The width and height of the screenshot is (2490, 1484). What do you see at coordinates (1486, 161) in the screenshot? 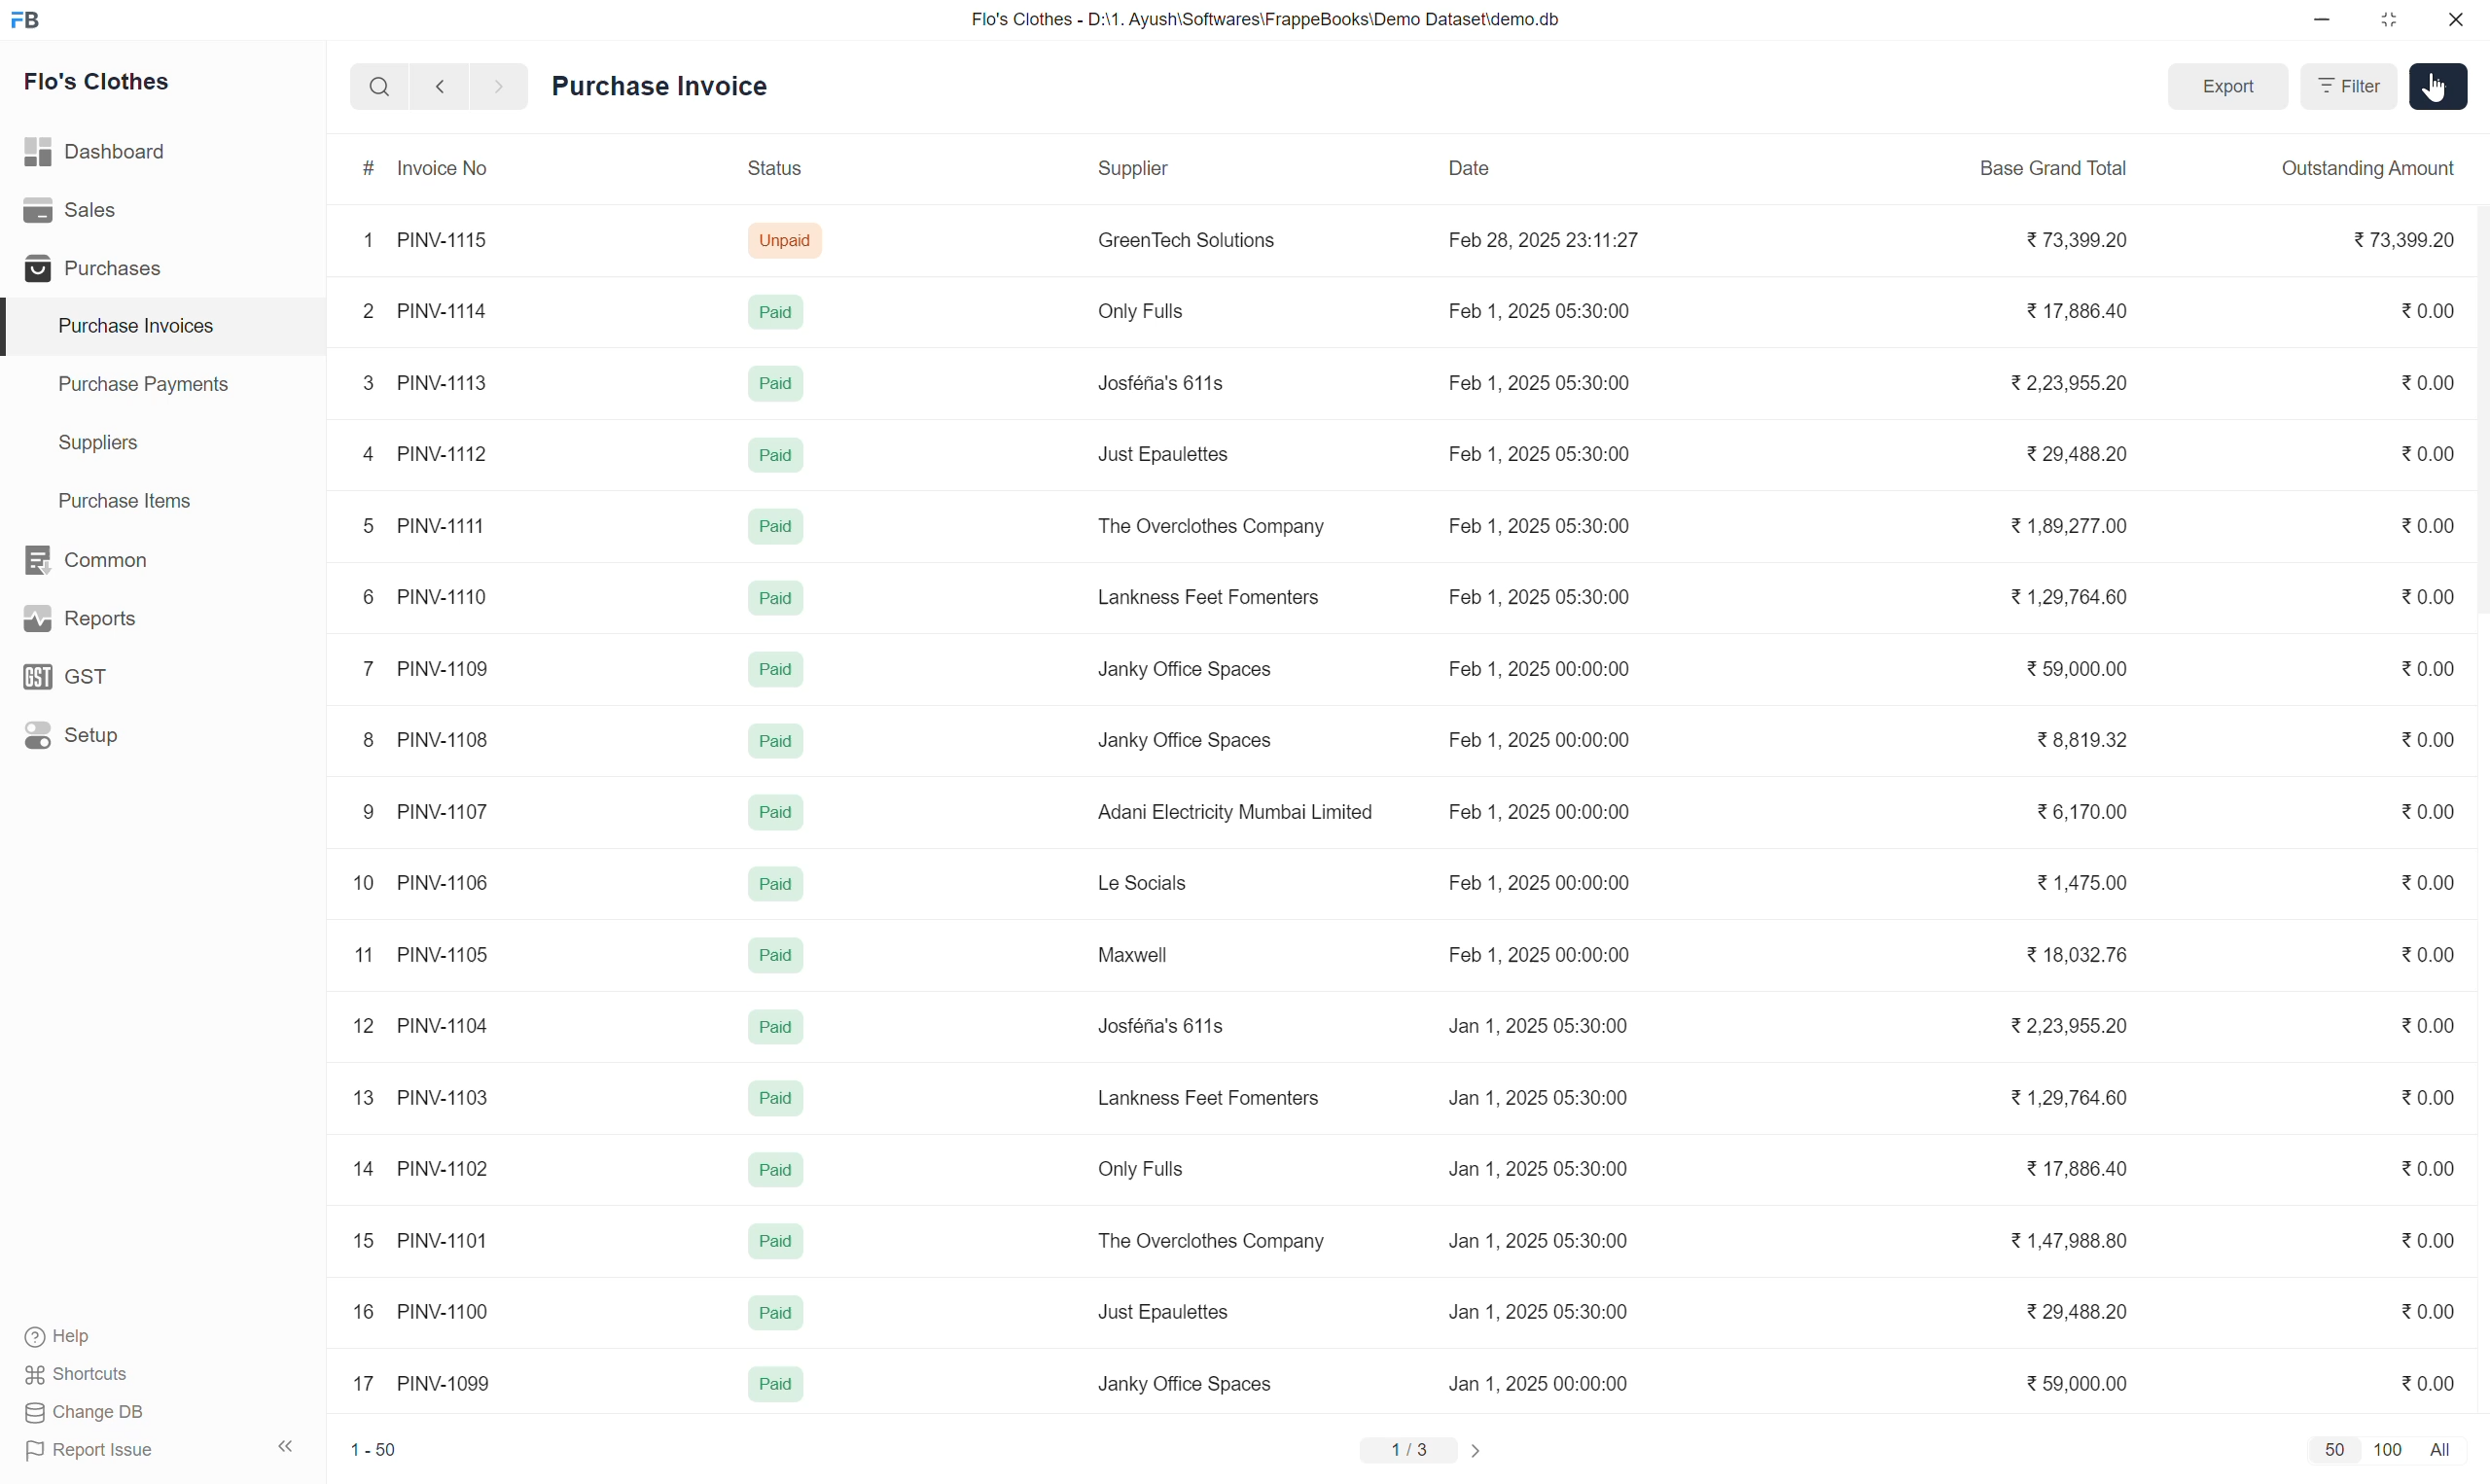
I see ` Date` at bounding box center [1486, 161].